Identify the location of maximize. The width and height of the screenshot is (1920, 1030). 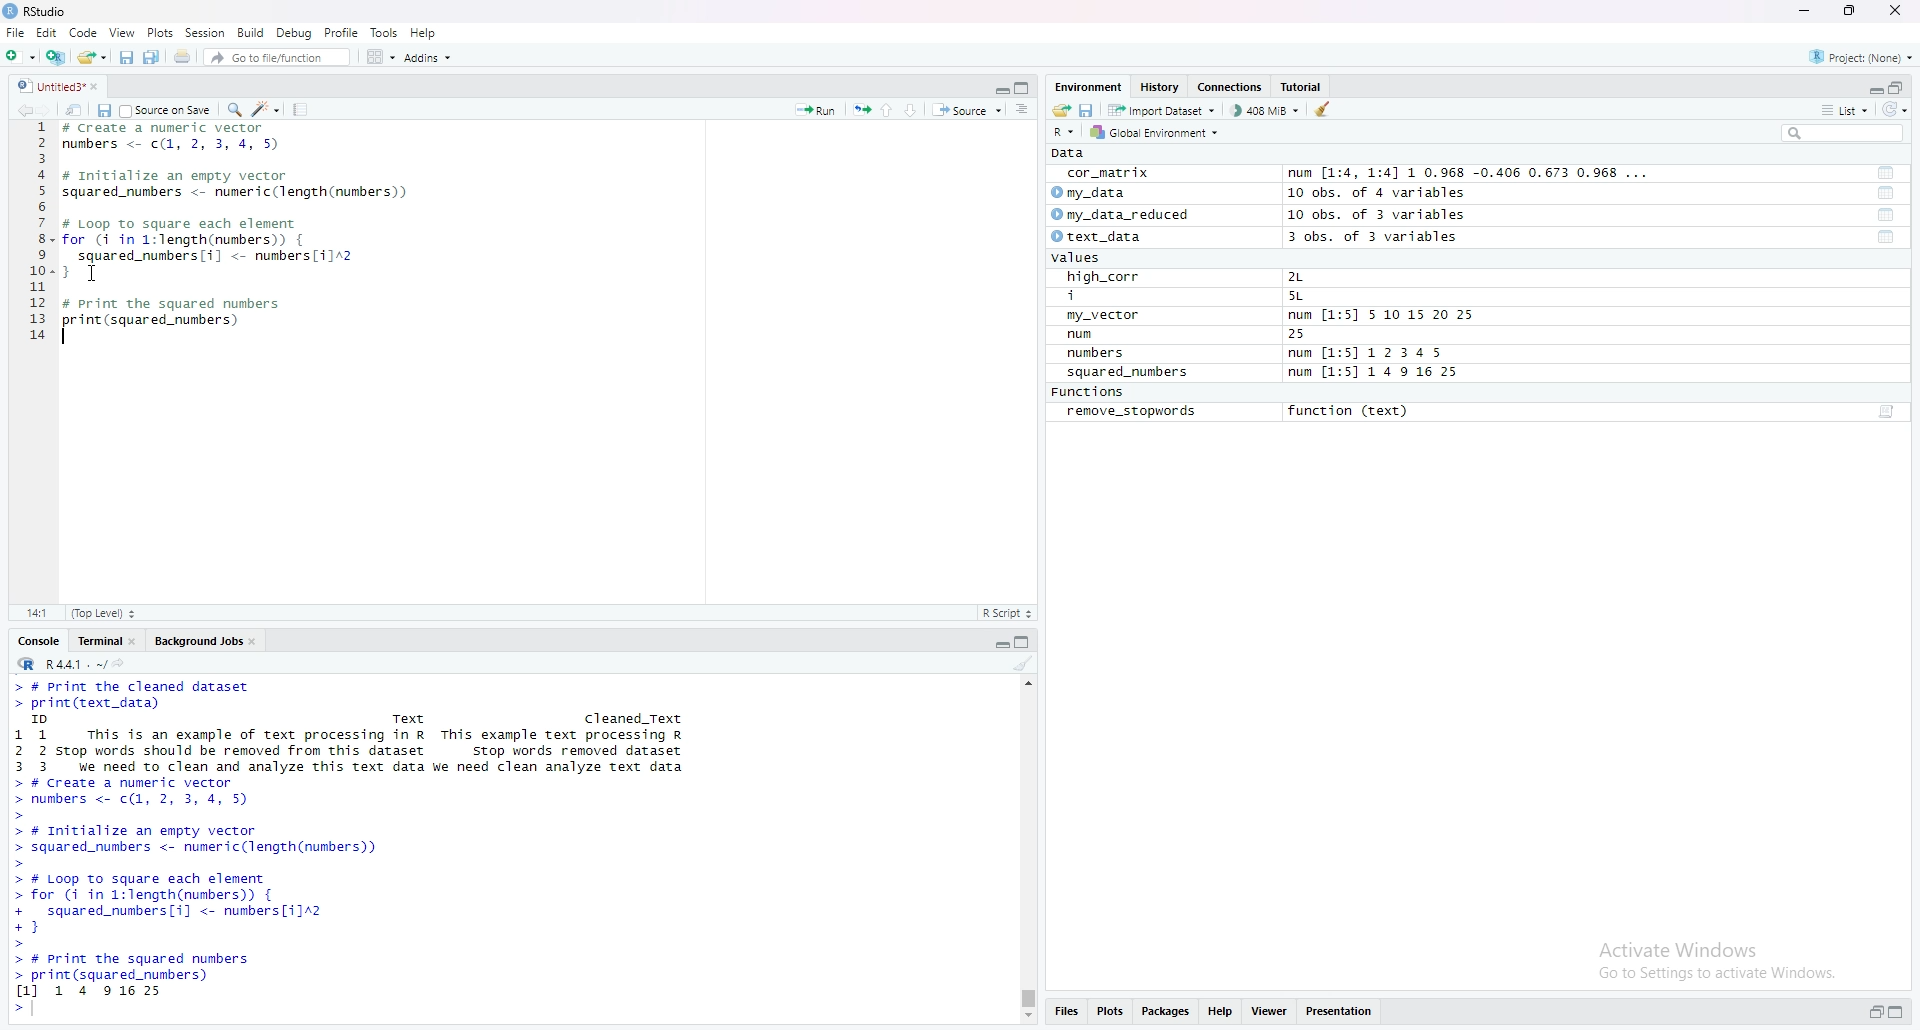
(1851, 11).